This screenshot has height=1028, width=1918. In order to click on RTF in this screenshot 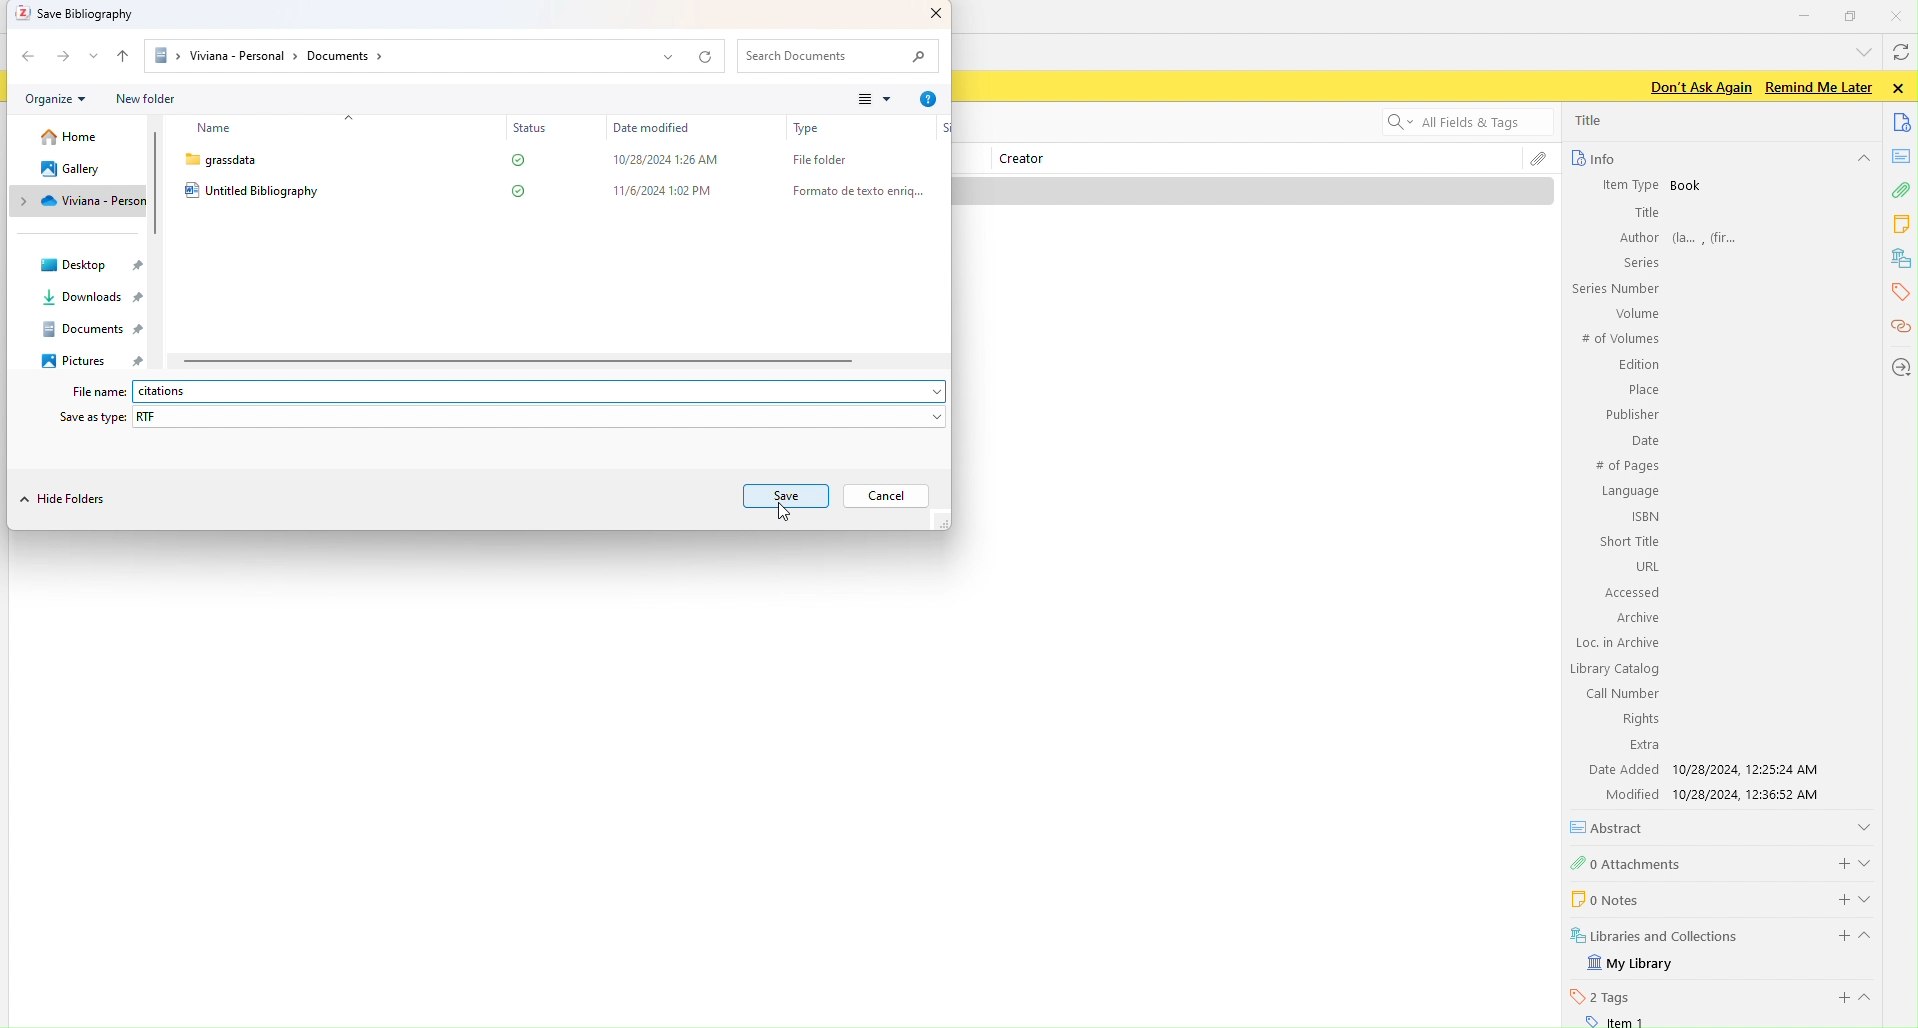, I will do `click(155, 416)`.